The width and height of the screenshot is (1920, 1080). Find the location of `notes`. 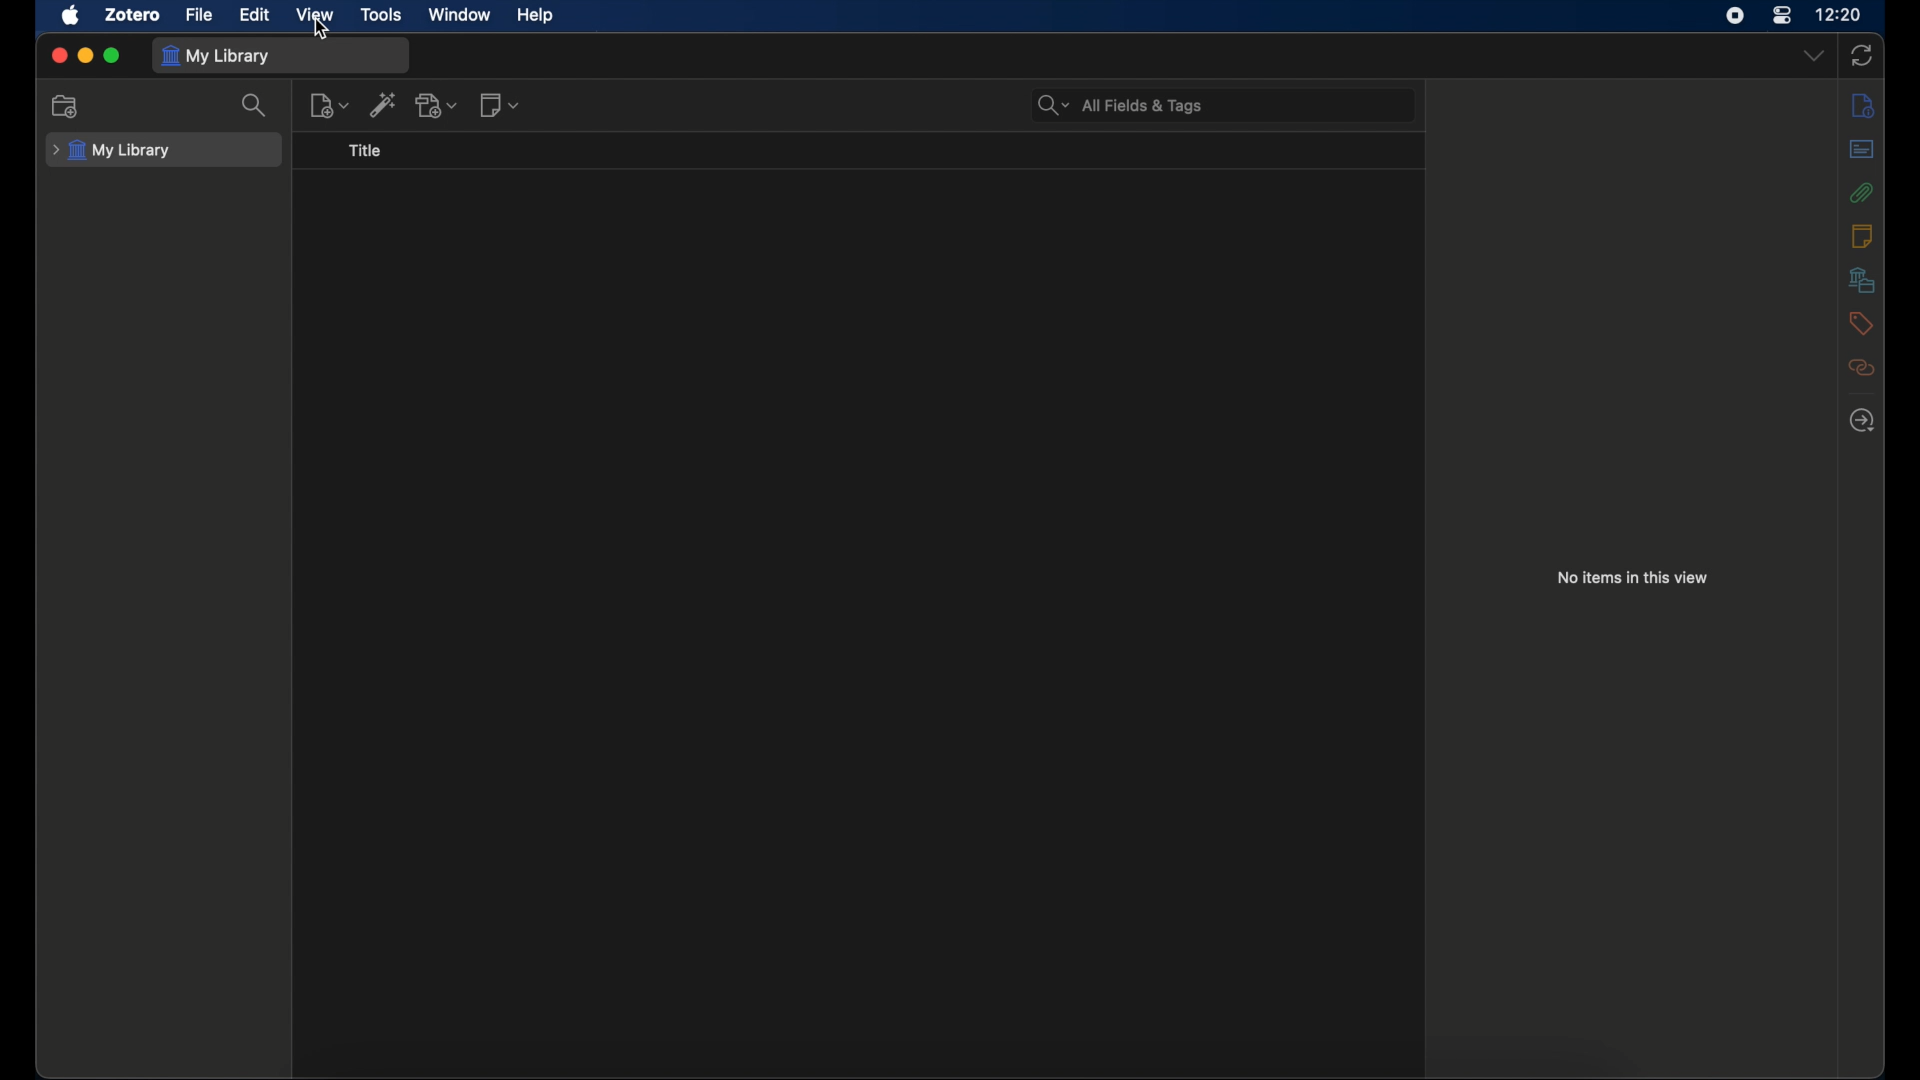

notes is located at coordinates (1862, 235).